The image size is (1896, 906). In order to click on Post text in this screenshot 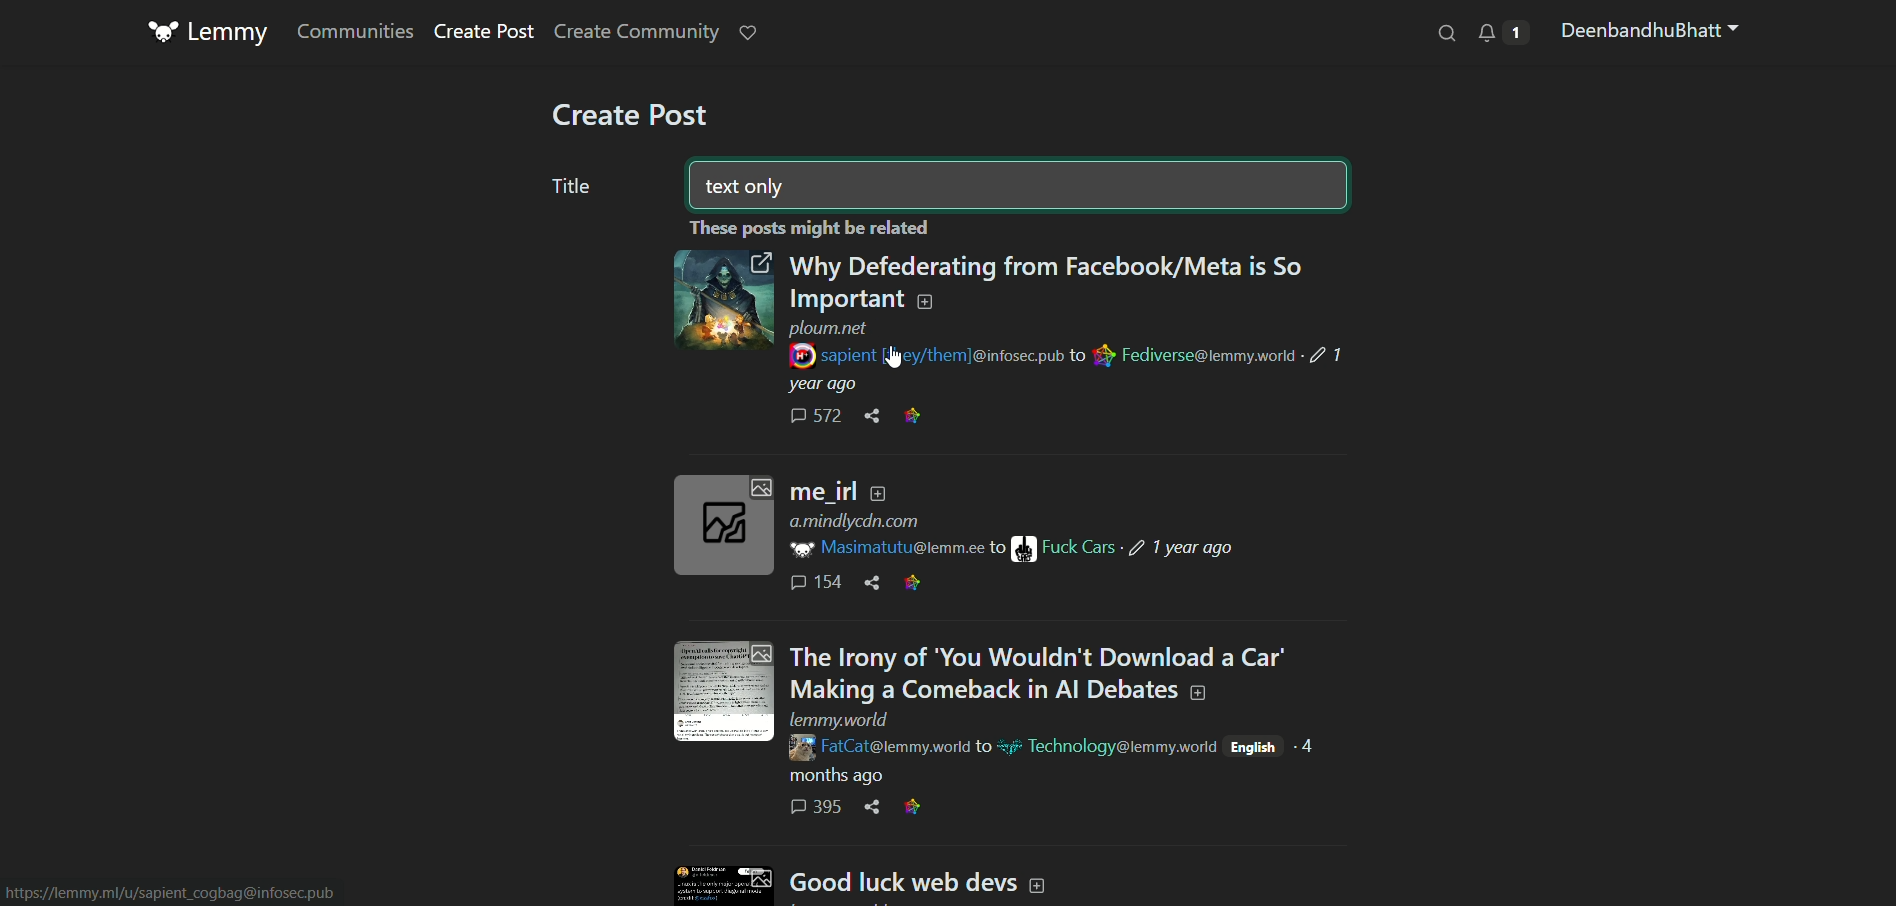, I will do `click(1038, 657)`.